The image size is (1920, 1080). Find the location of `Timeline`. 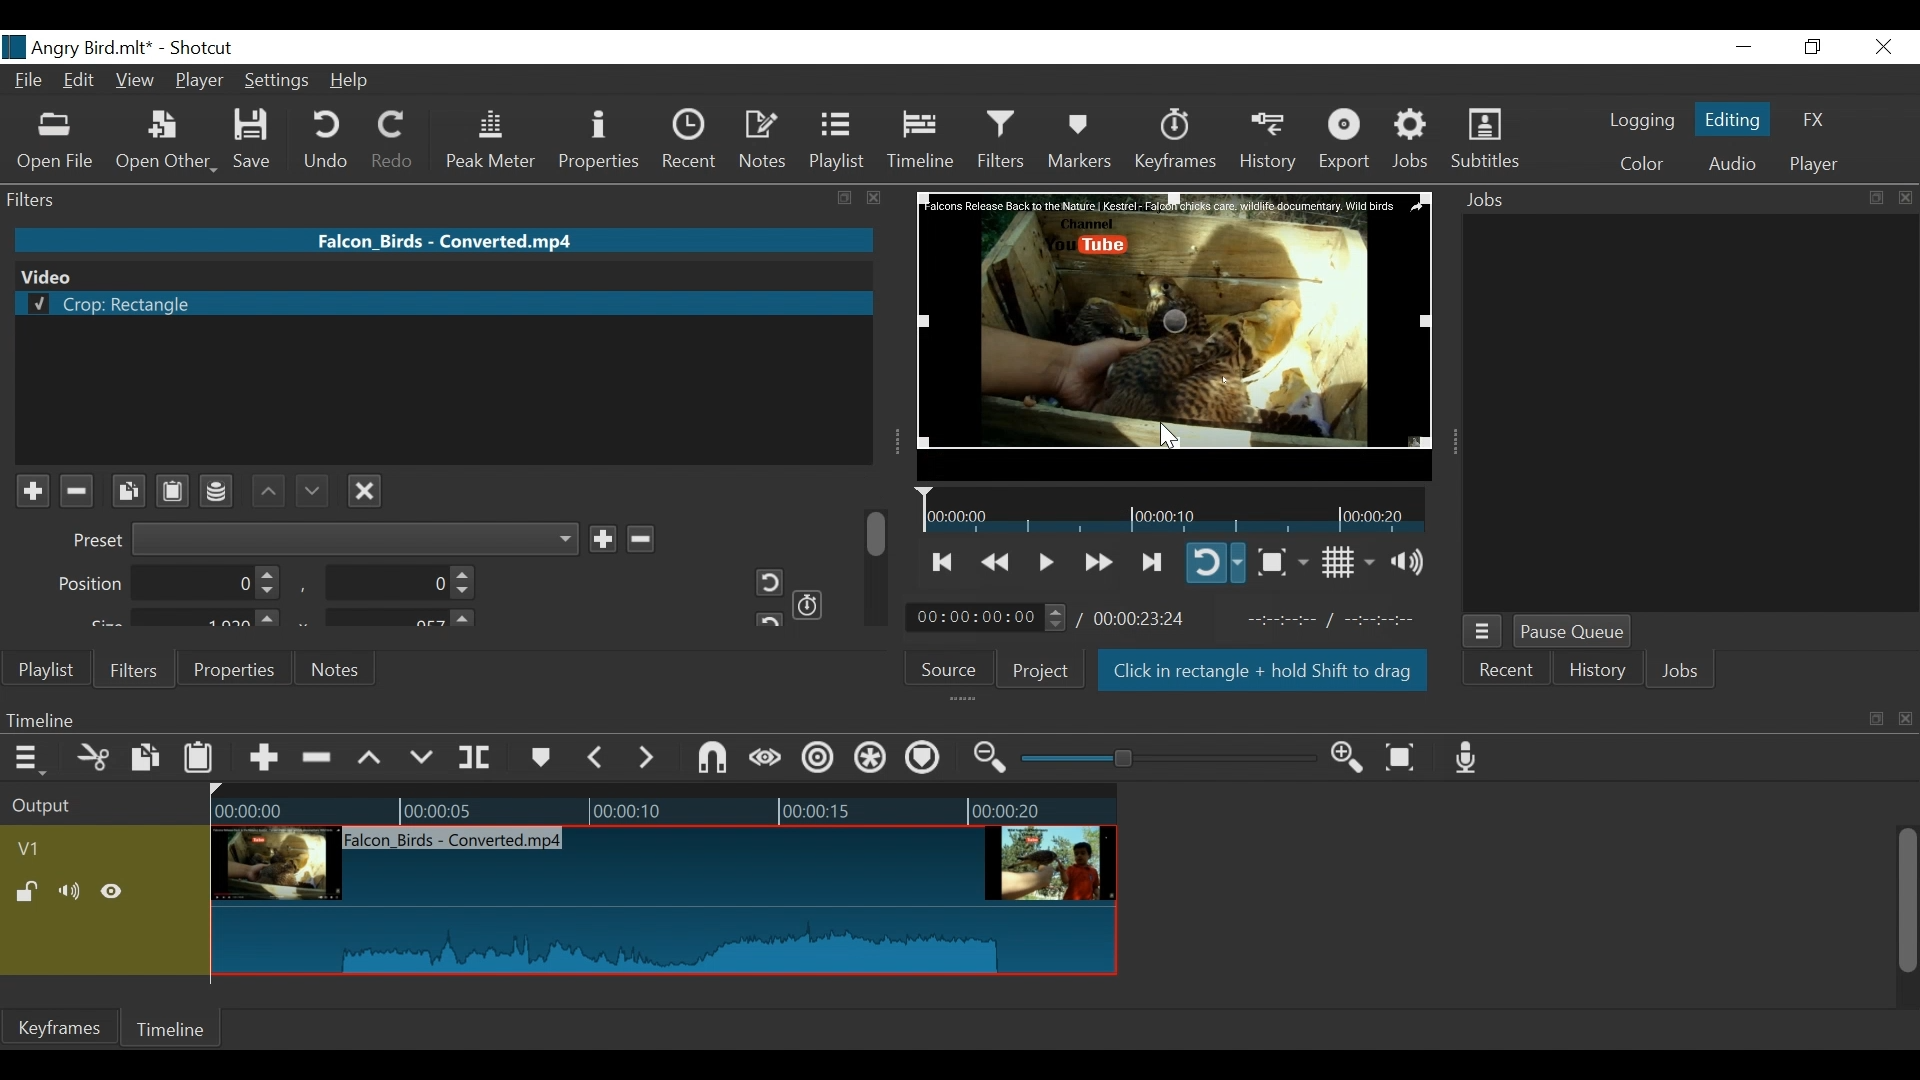

Timeline is located at coordinates (922, 140).